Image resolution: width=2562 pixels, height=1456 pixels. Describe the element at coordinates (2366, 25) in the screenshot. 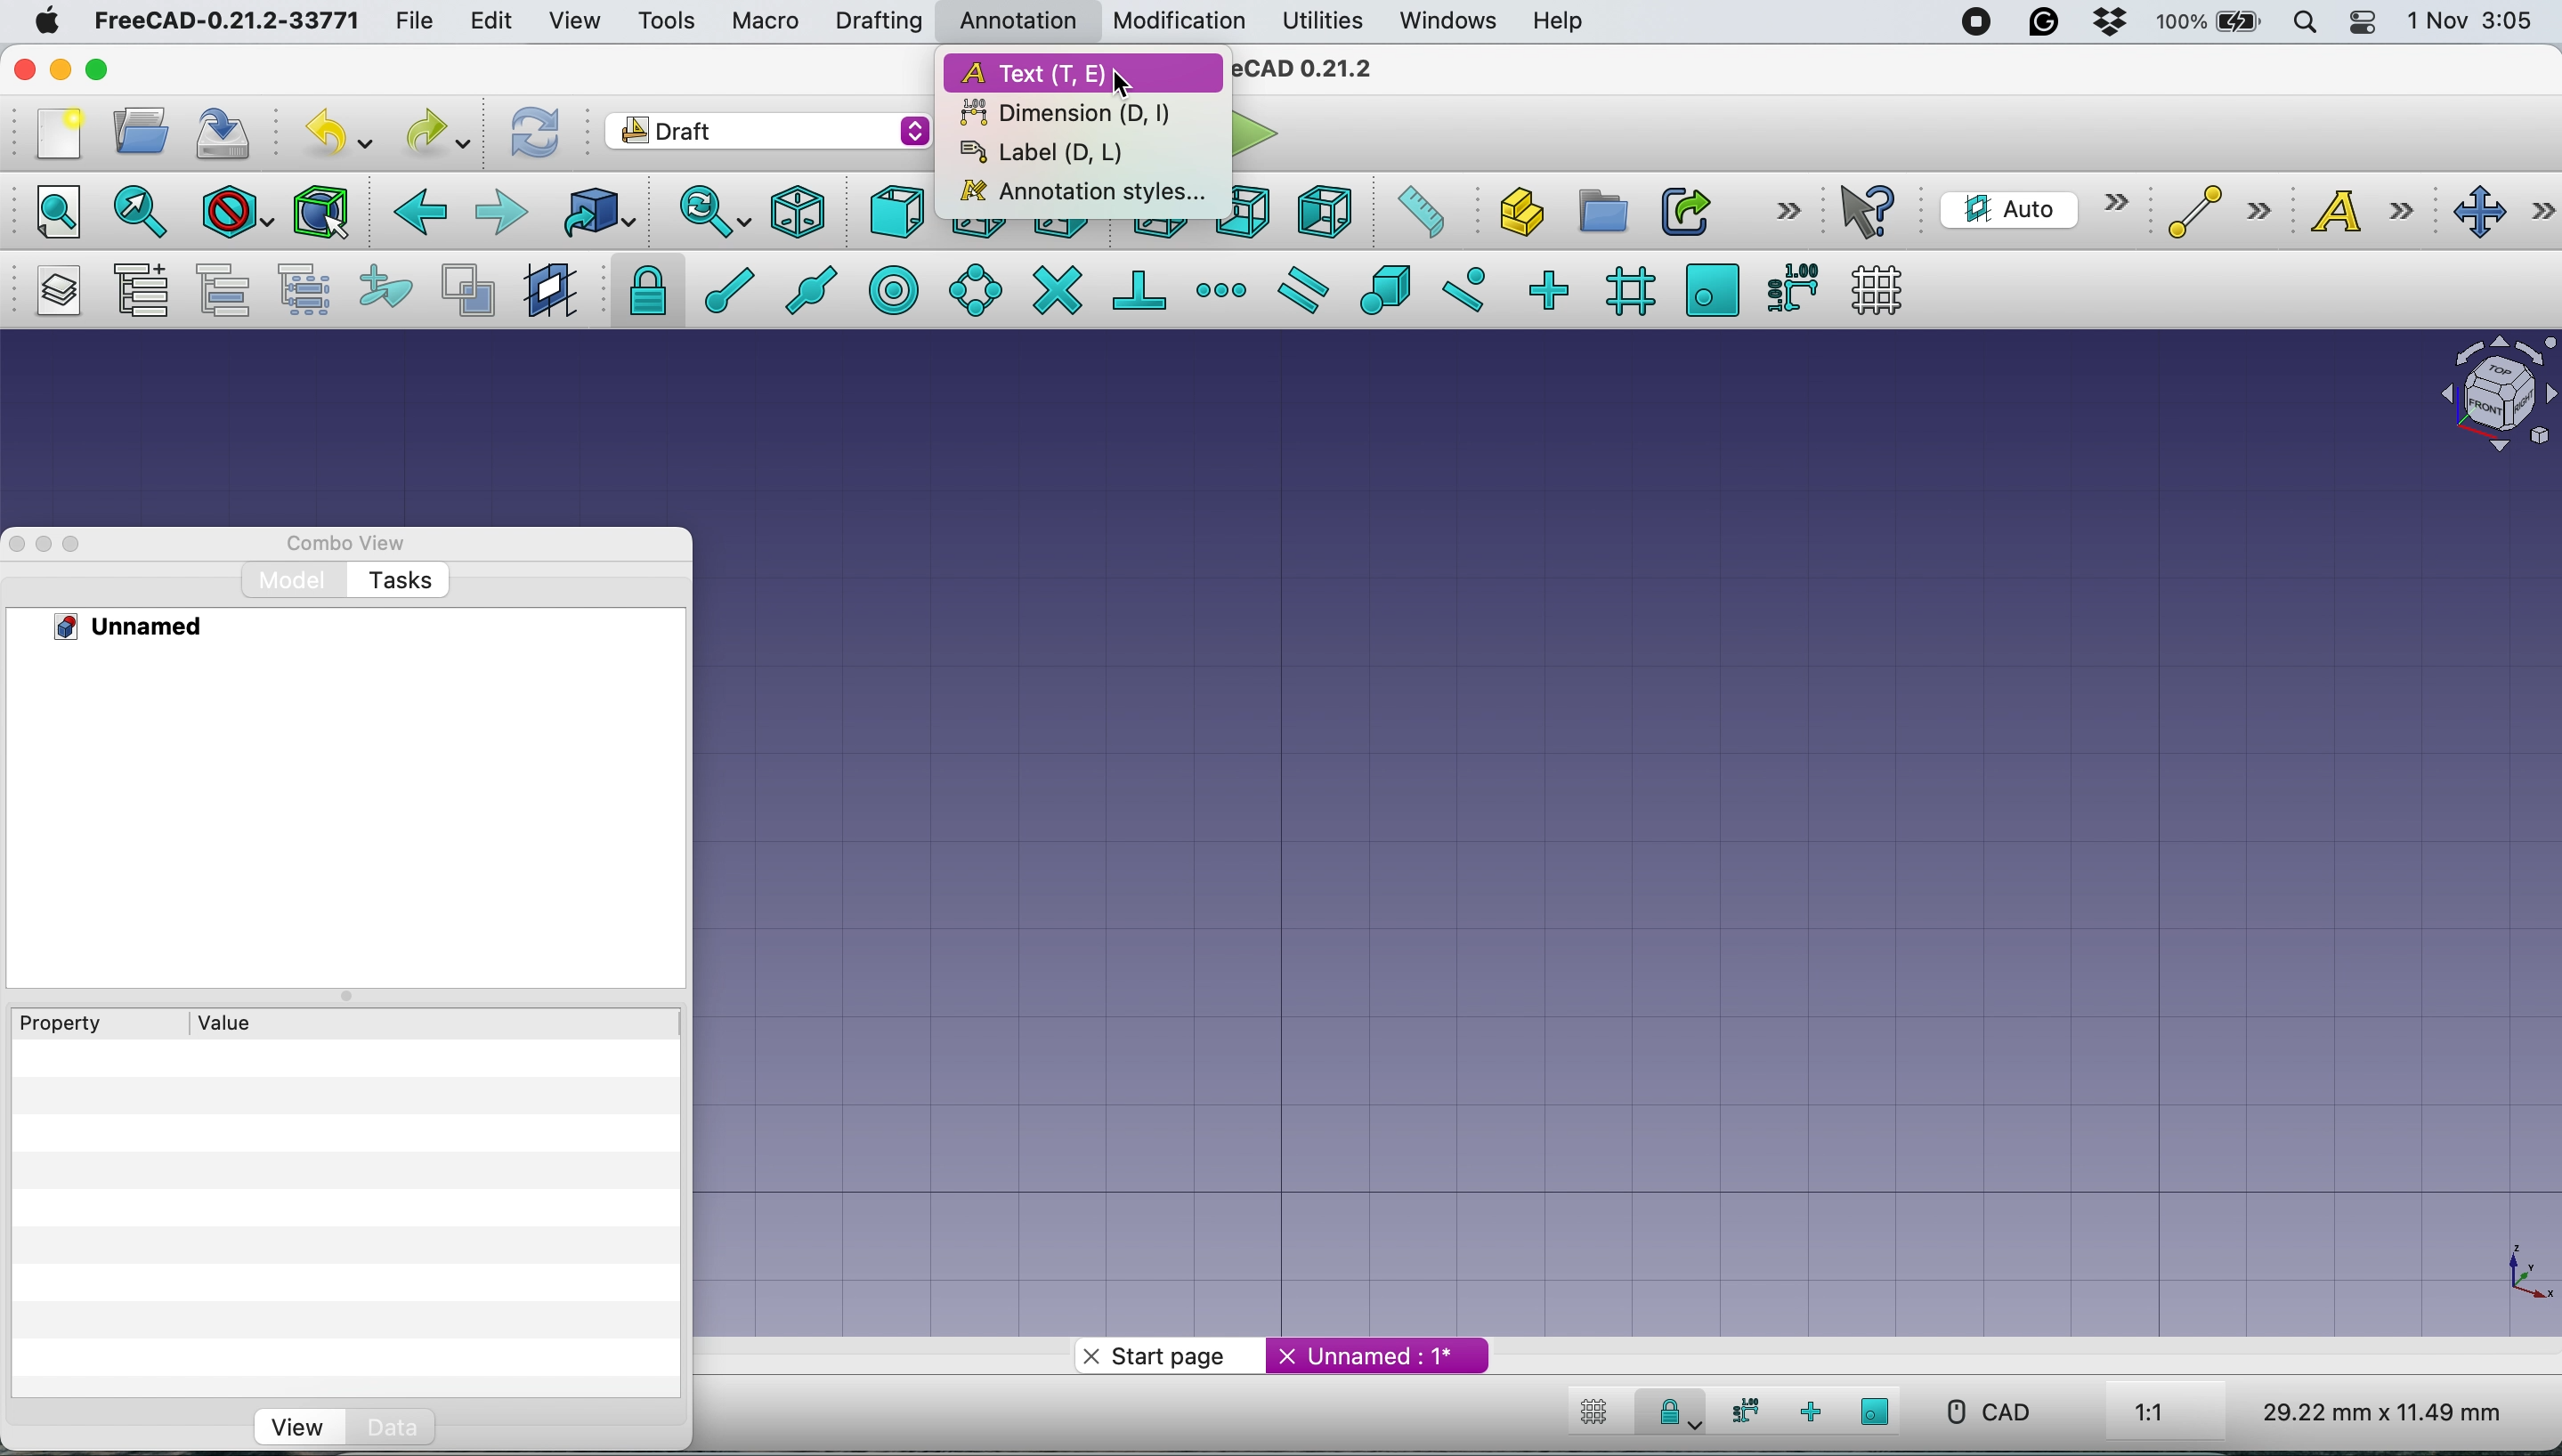

I see `control center` at that location.